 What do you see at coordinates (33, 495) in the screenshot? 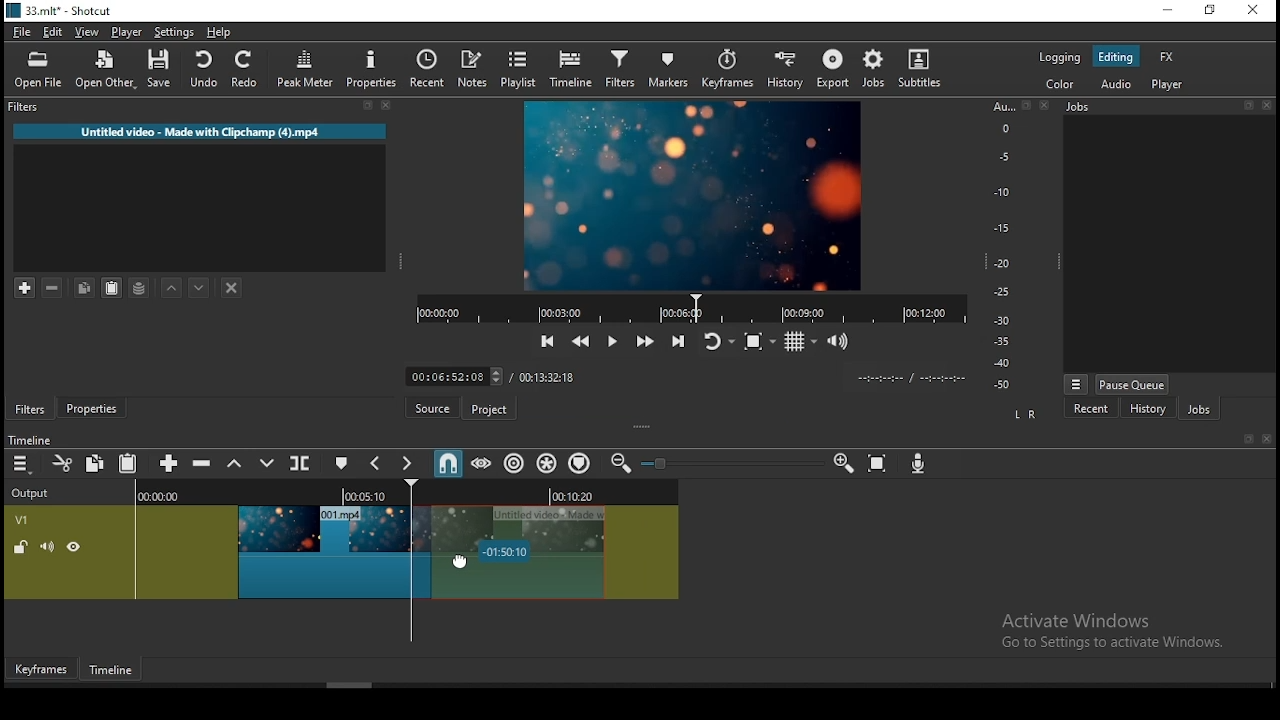
I see `output` at bounding box center [33, 495].